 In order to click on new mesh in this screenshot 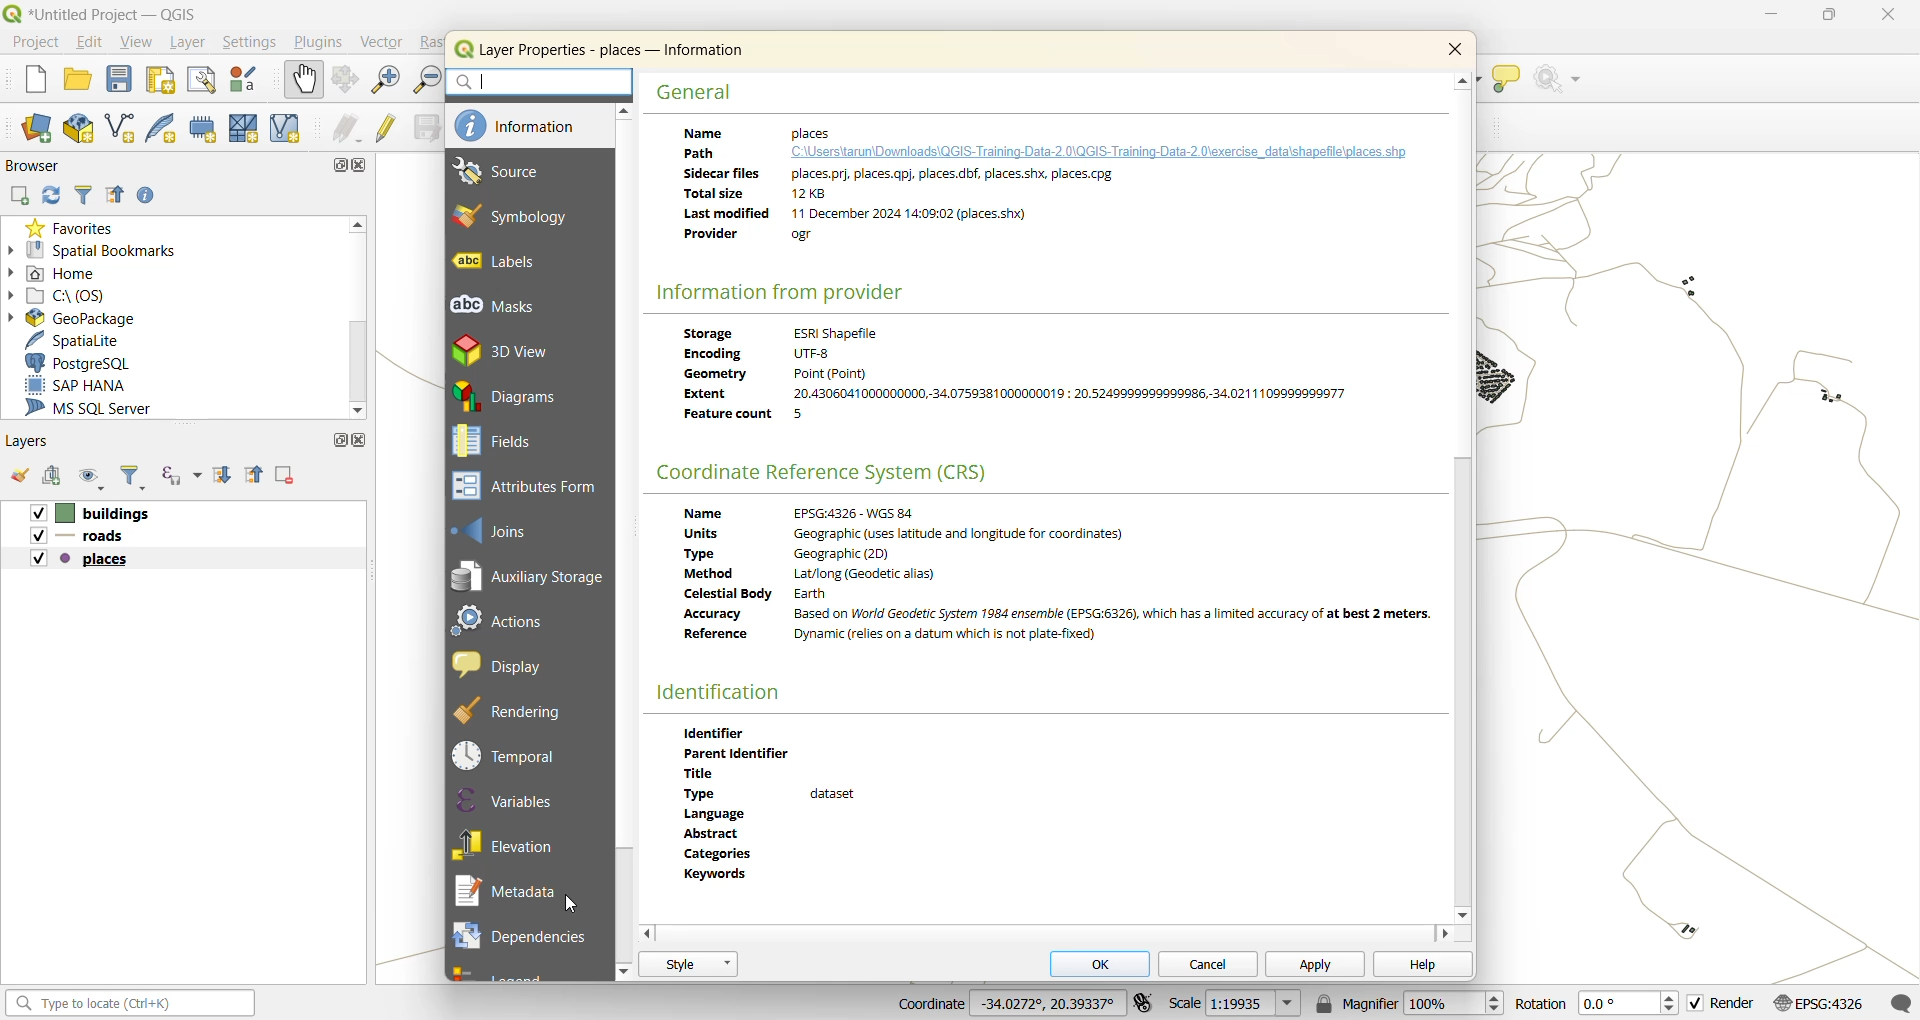, I will do `click(246, 129)`.